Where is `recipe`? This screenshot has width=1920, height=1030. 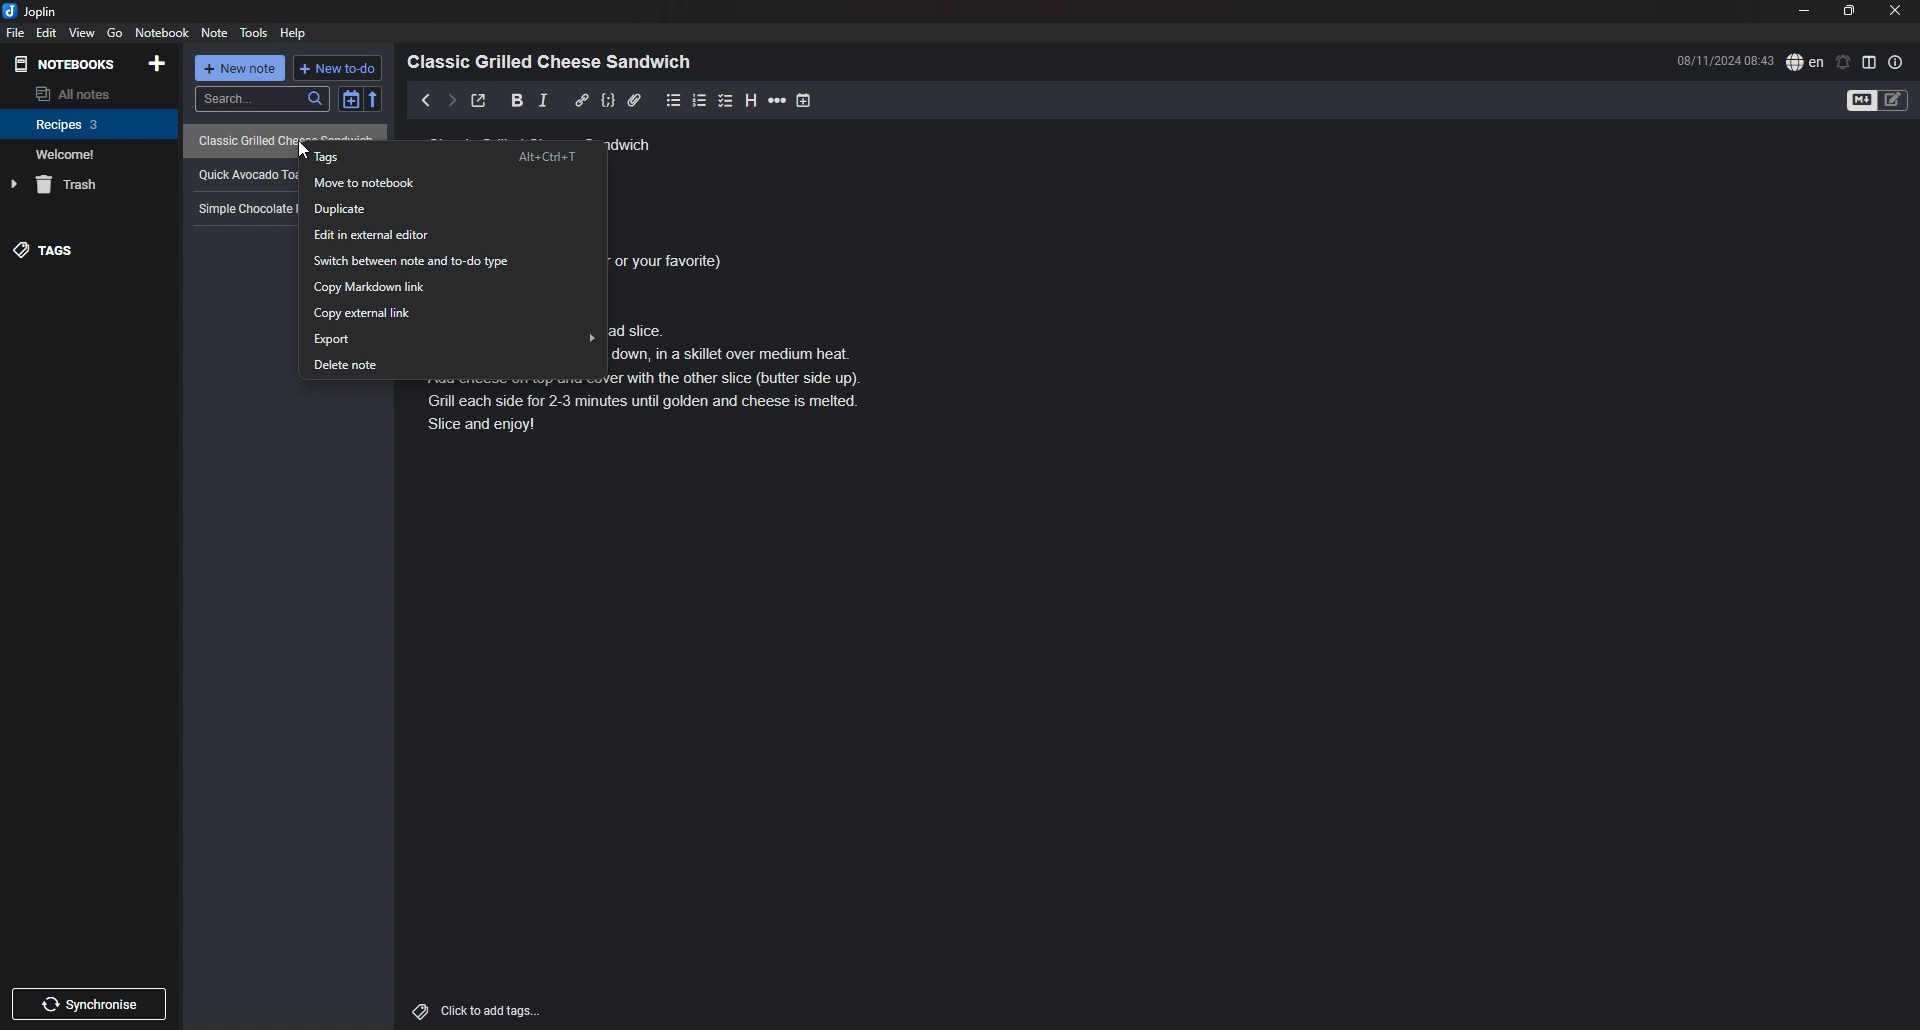 recipe is located at coordinates (245, 173).